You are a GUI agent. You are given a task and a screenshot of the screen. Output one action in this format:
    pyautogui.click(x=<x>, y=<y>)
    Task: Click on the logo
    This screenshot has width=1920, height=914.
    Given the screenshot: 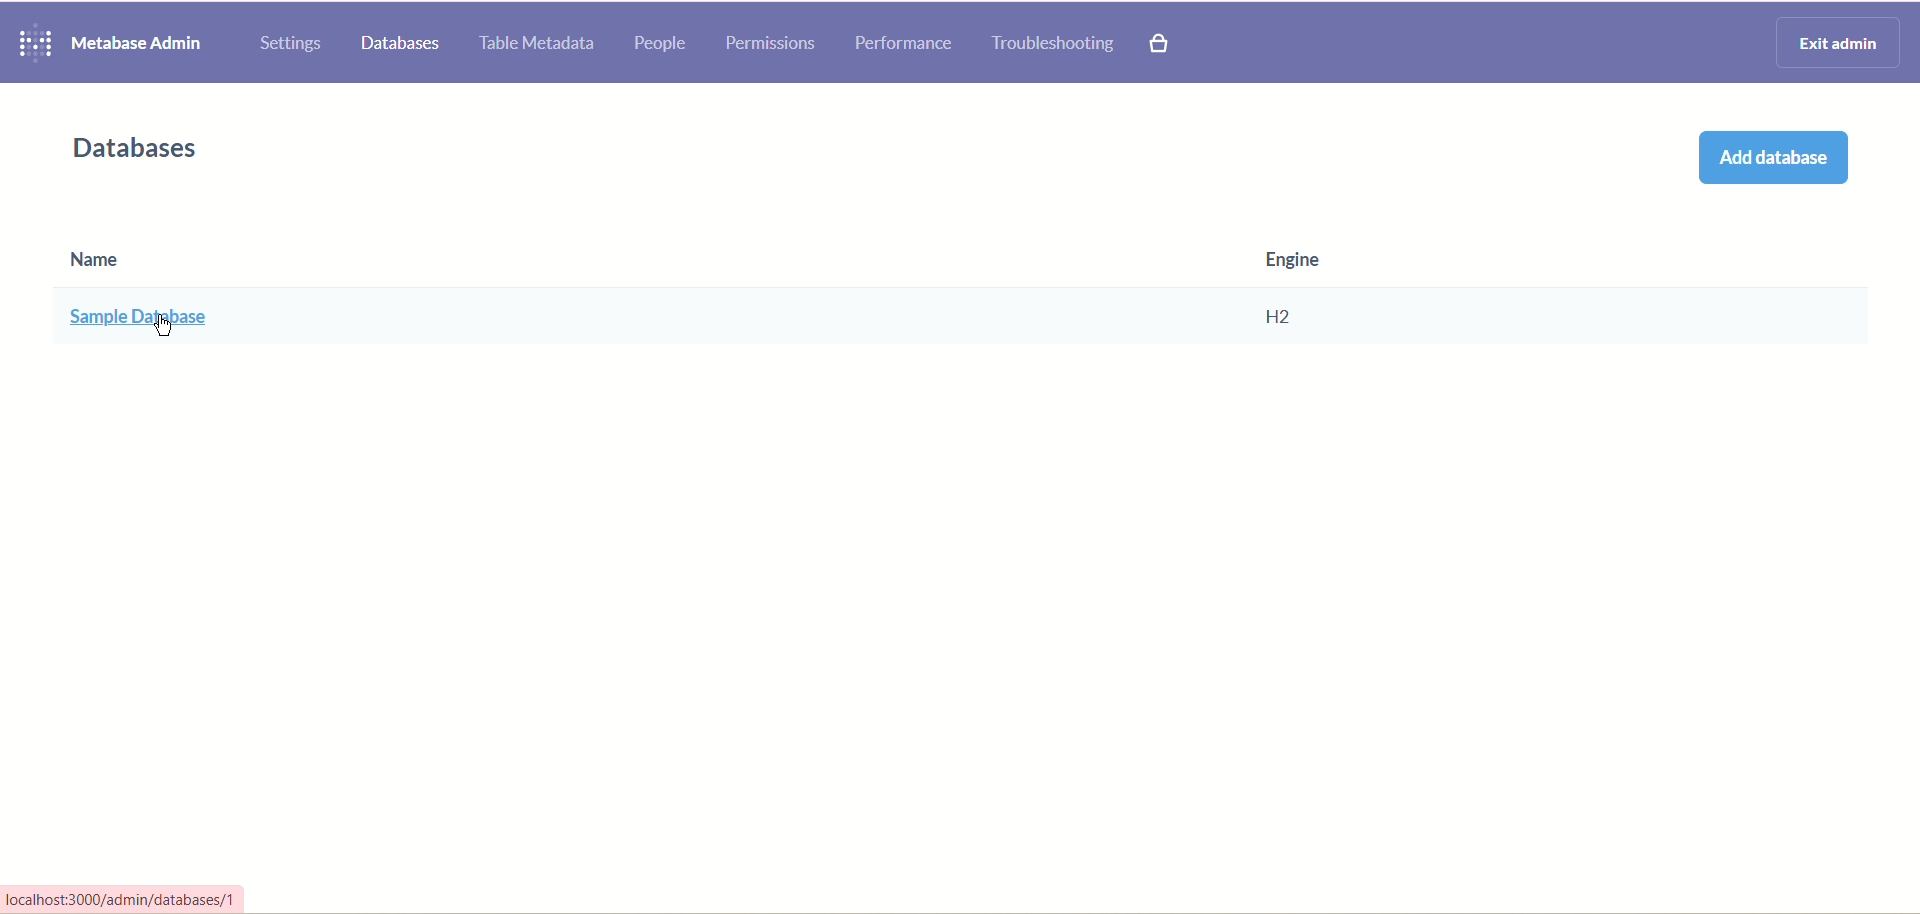 What is the action you would take?
    pyautogui.click(x=31, y=44)
    